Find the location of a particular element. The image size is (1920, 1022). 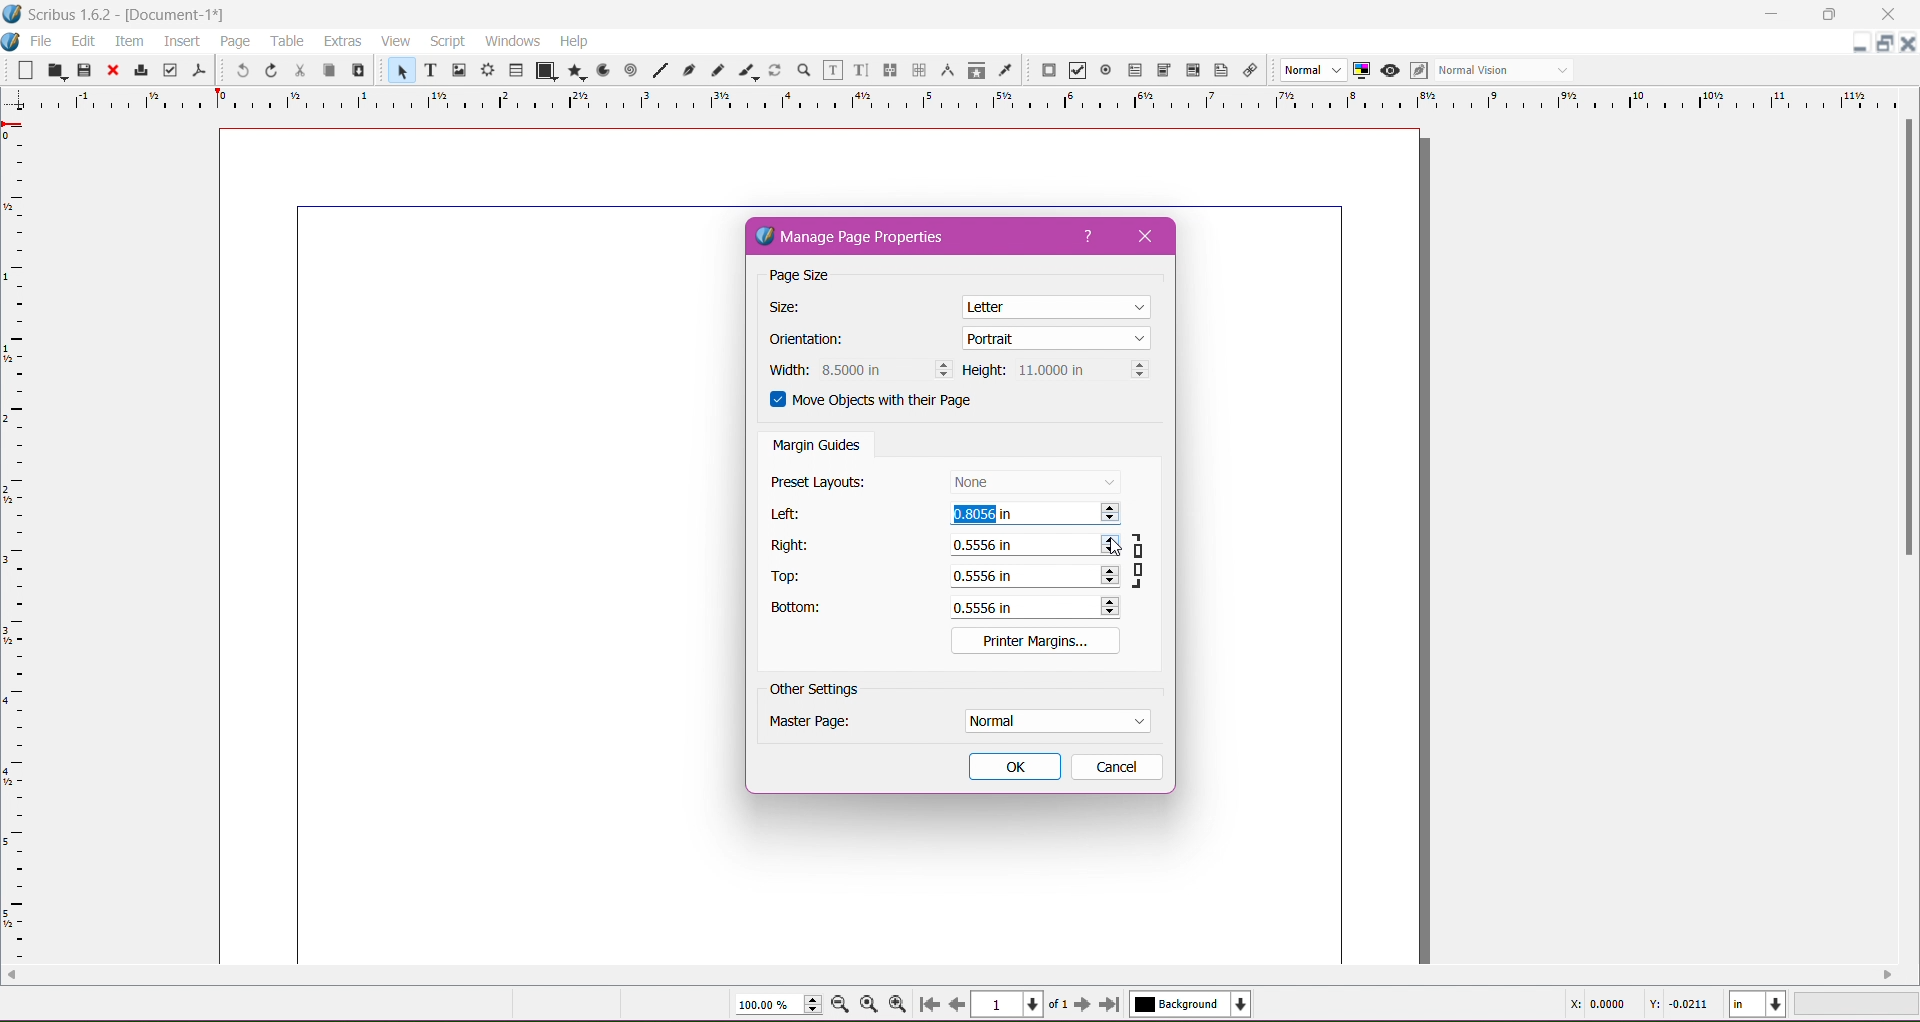

Polygon is located at coordinates (573, 72).